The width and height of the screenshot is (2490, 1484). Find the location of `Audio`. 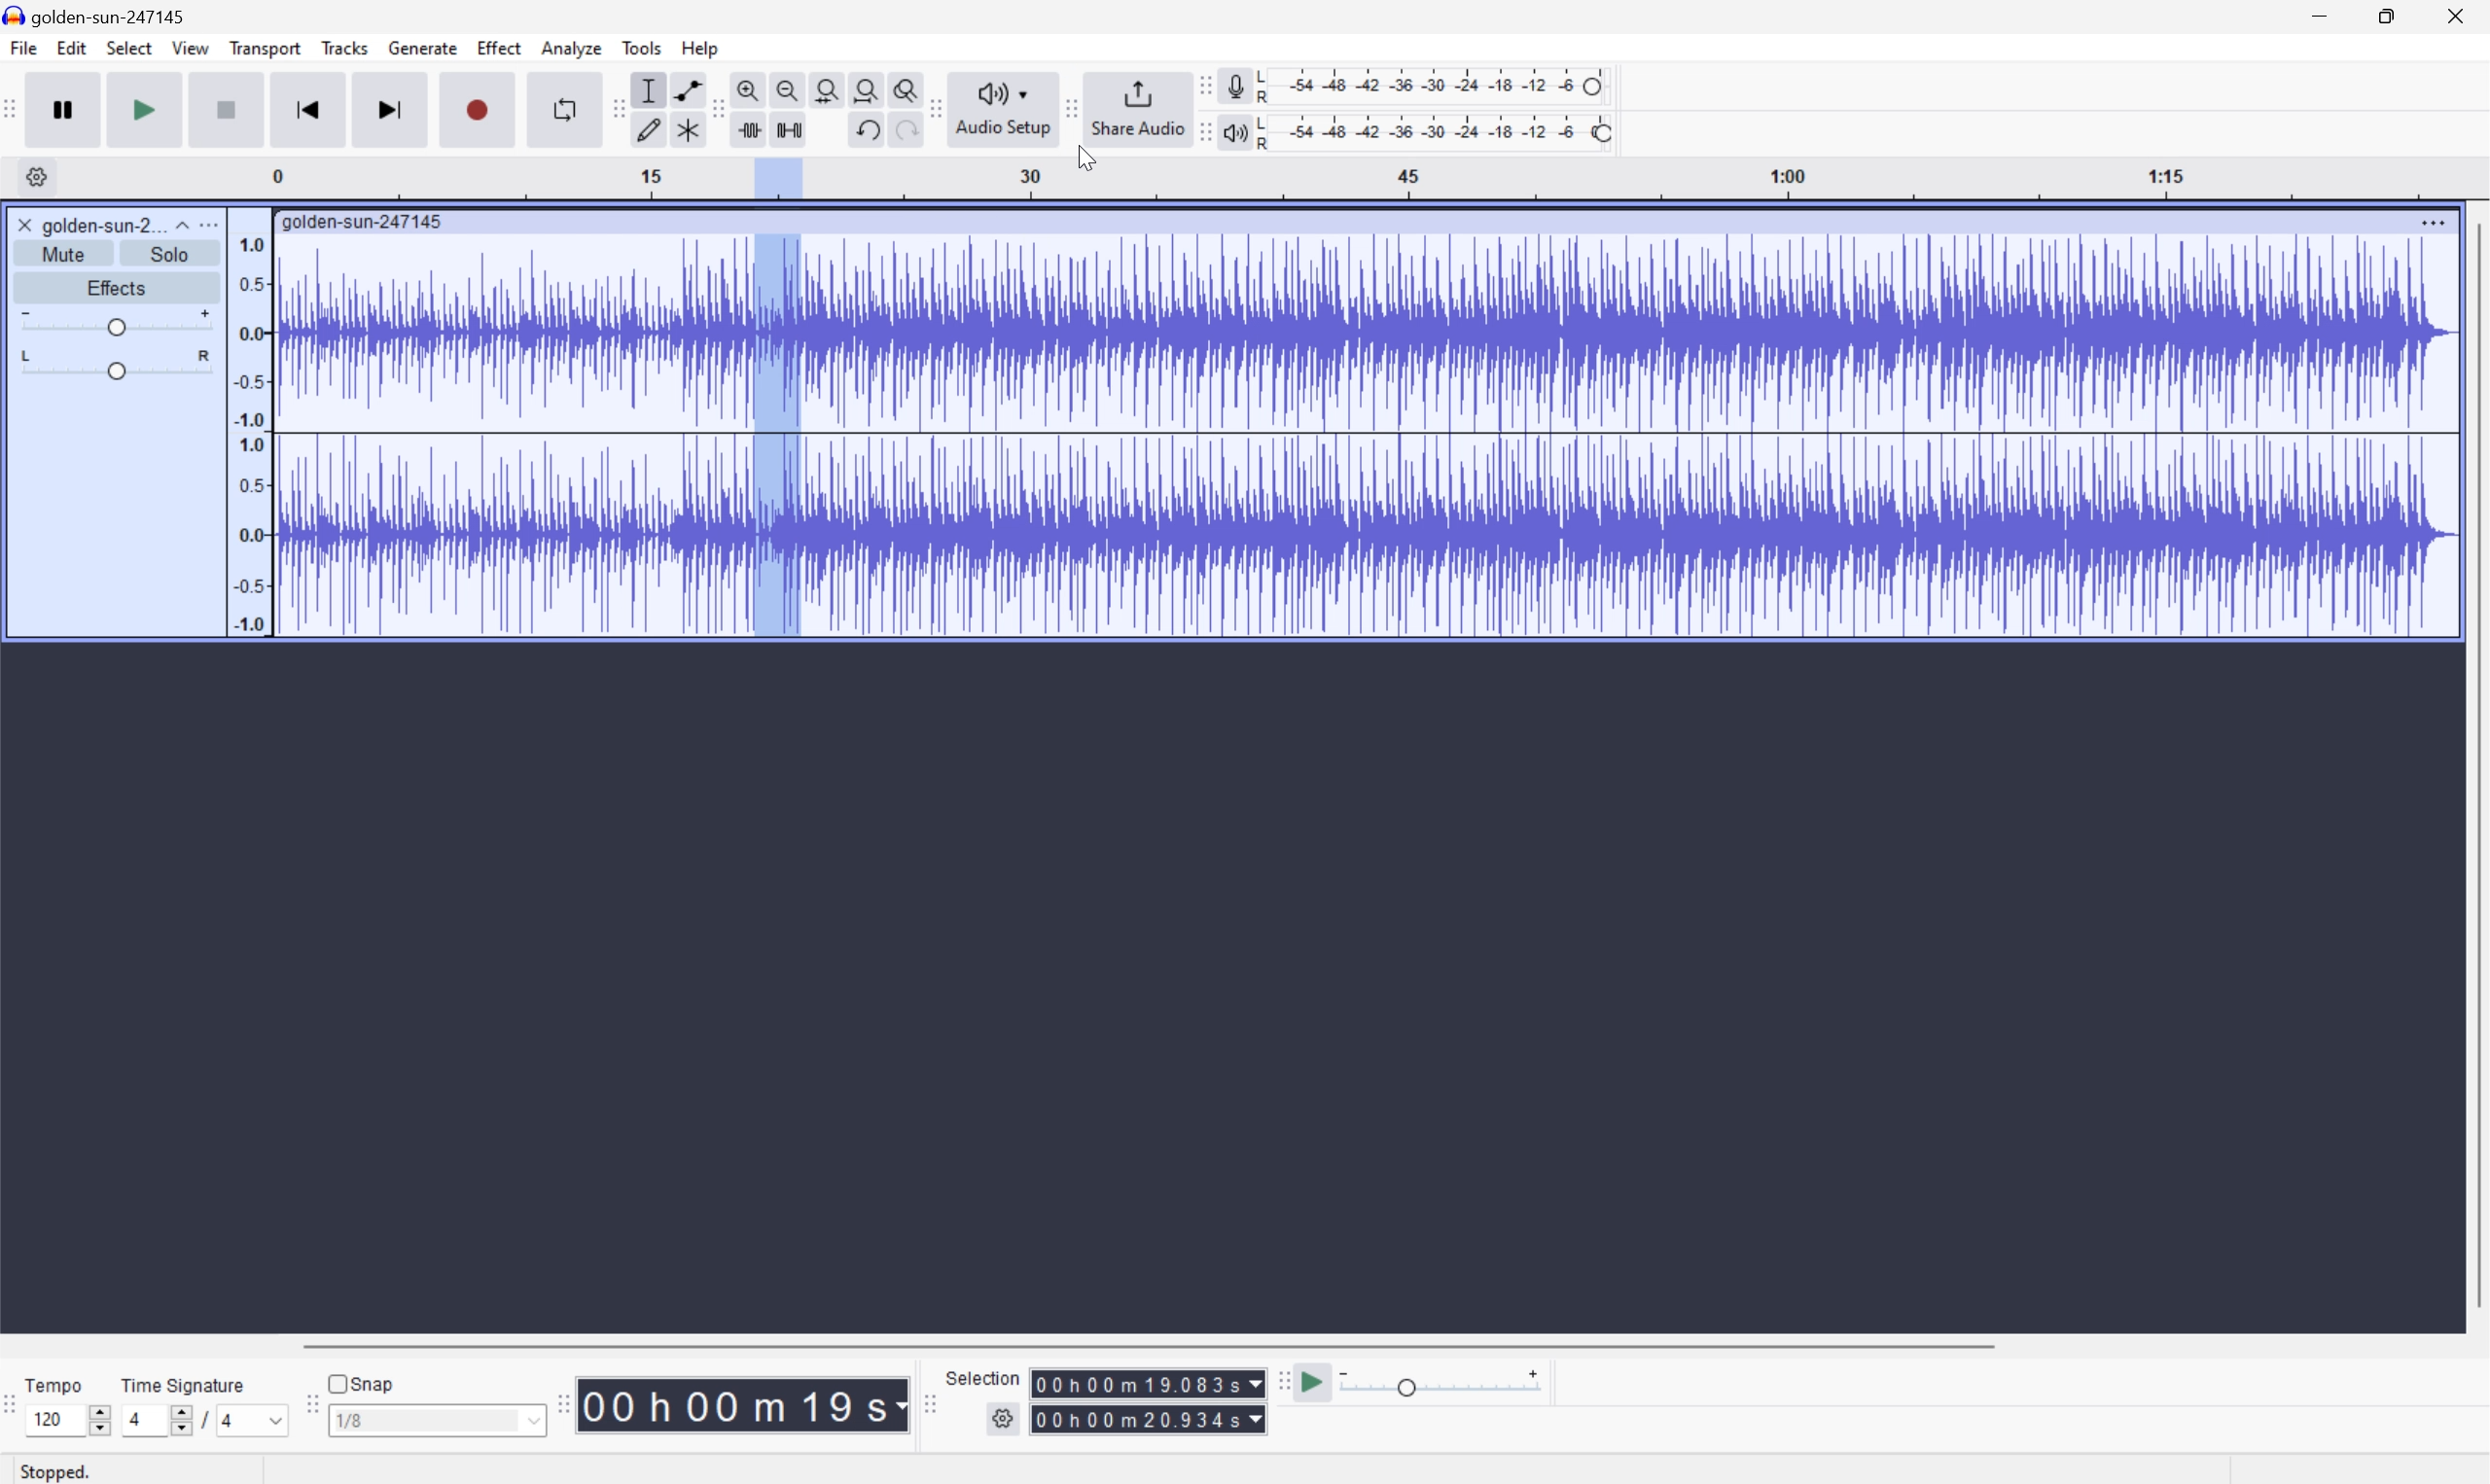

Audio is located at coordinates (1359, 431).